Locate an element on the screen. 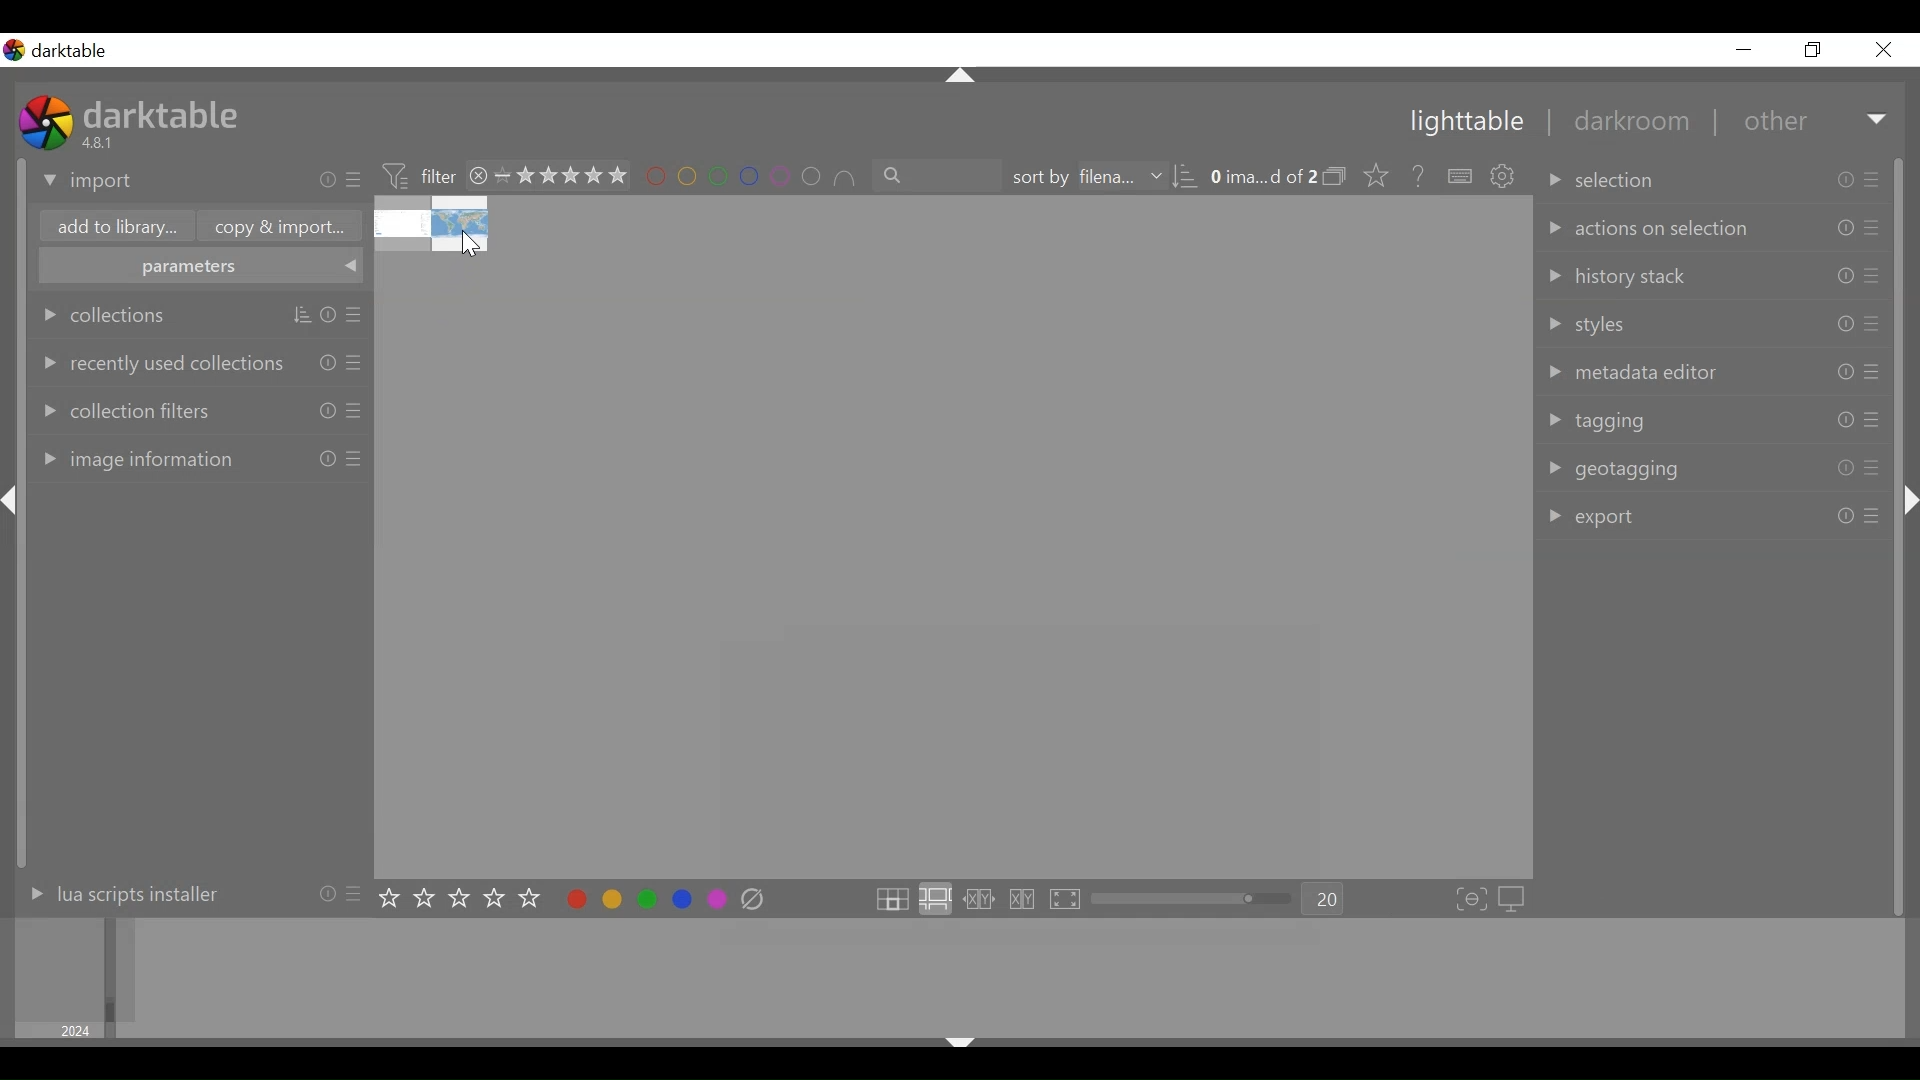  click to enter culling layout in dynamic mode is located at coordinates (1022, 900).